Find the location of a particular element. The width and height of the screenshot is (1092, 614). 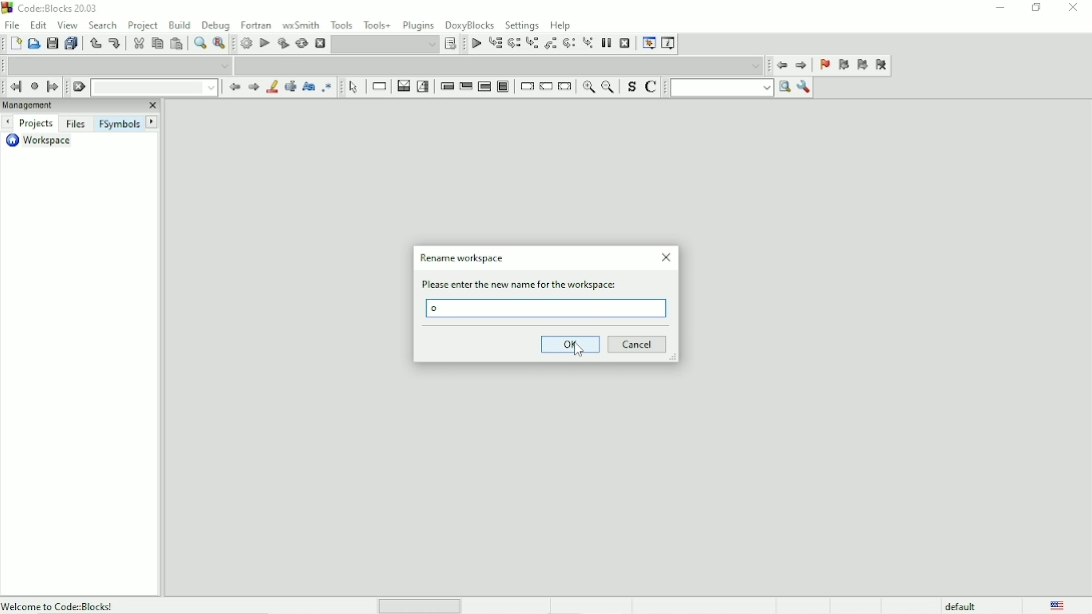

wxSmith is located at coordinates (302, 25).